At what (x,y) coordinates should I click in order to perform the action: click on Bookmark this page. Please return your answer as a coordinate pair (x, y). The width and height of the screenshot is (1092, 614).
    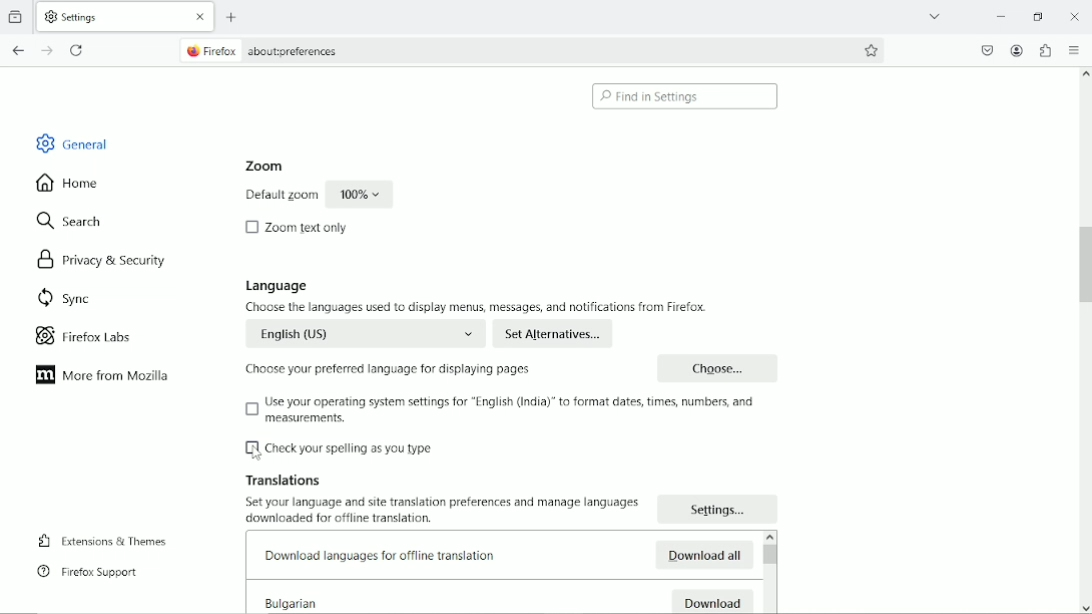
    Looking at the image, I should click on (872, 51).